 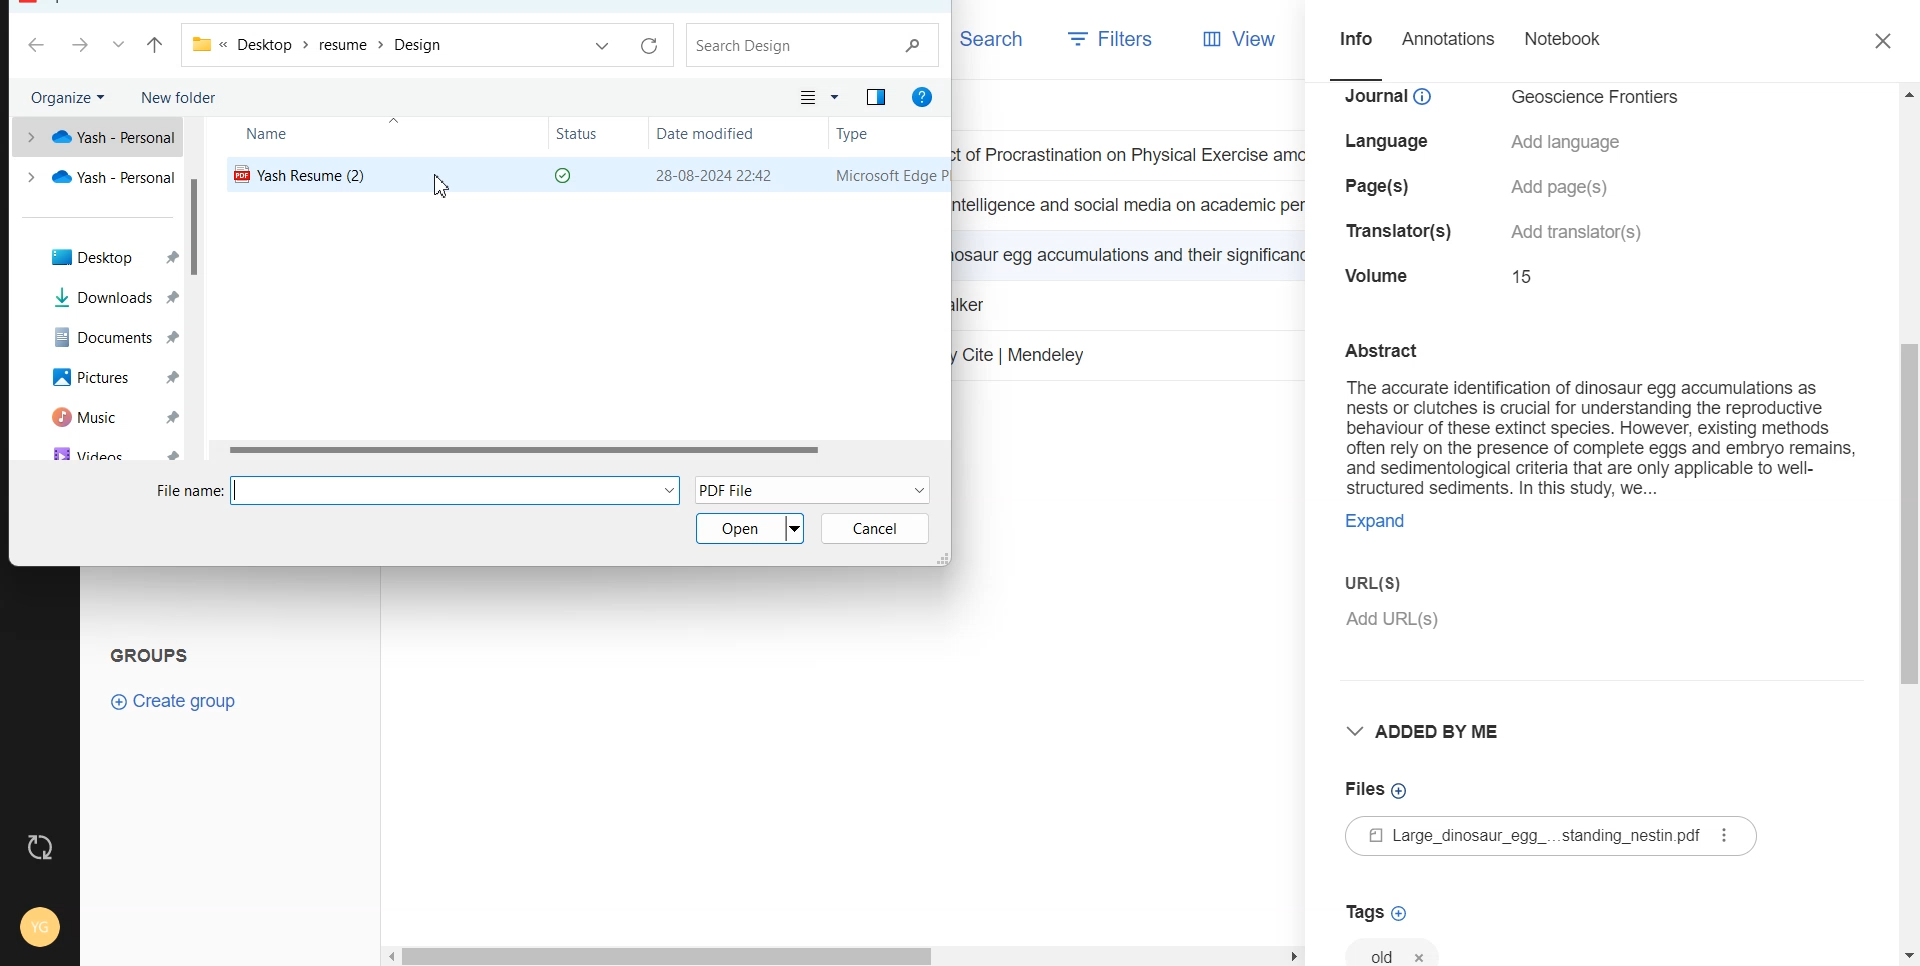 I want to click on Date modified, so click(x=714, y=174).